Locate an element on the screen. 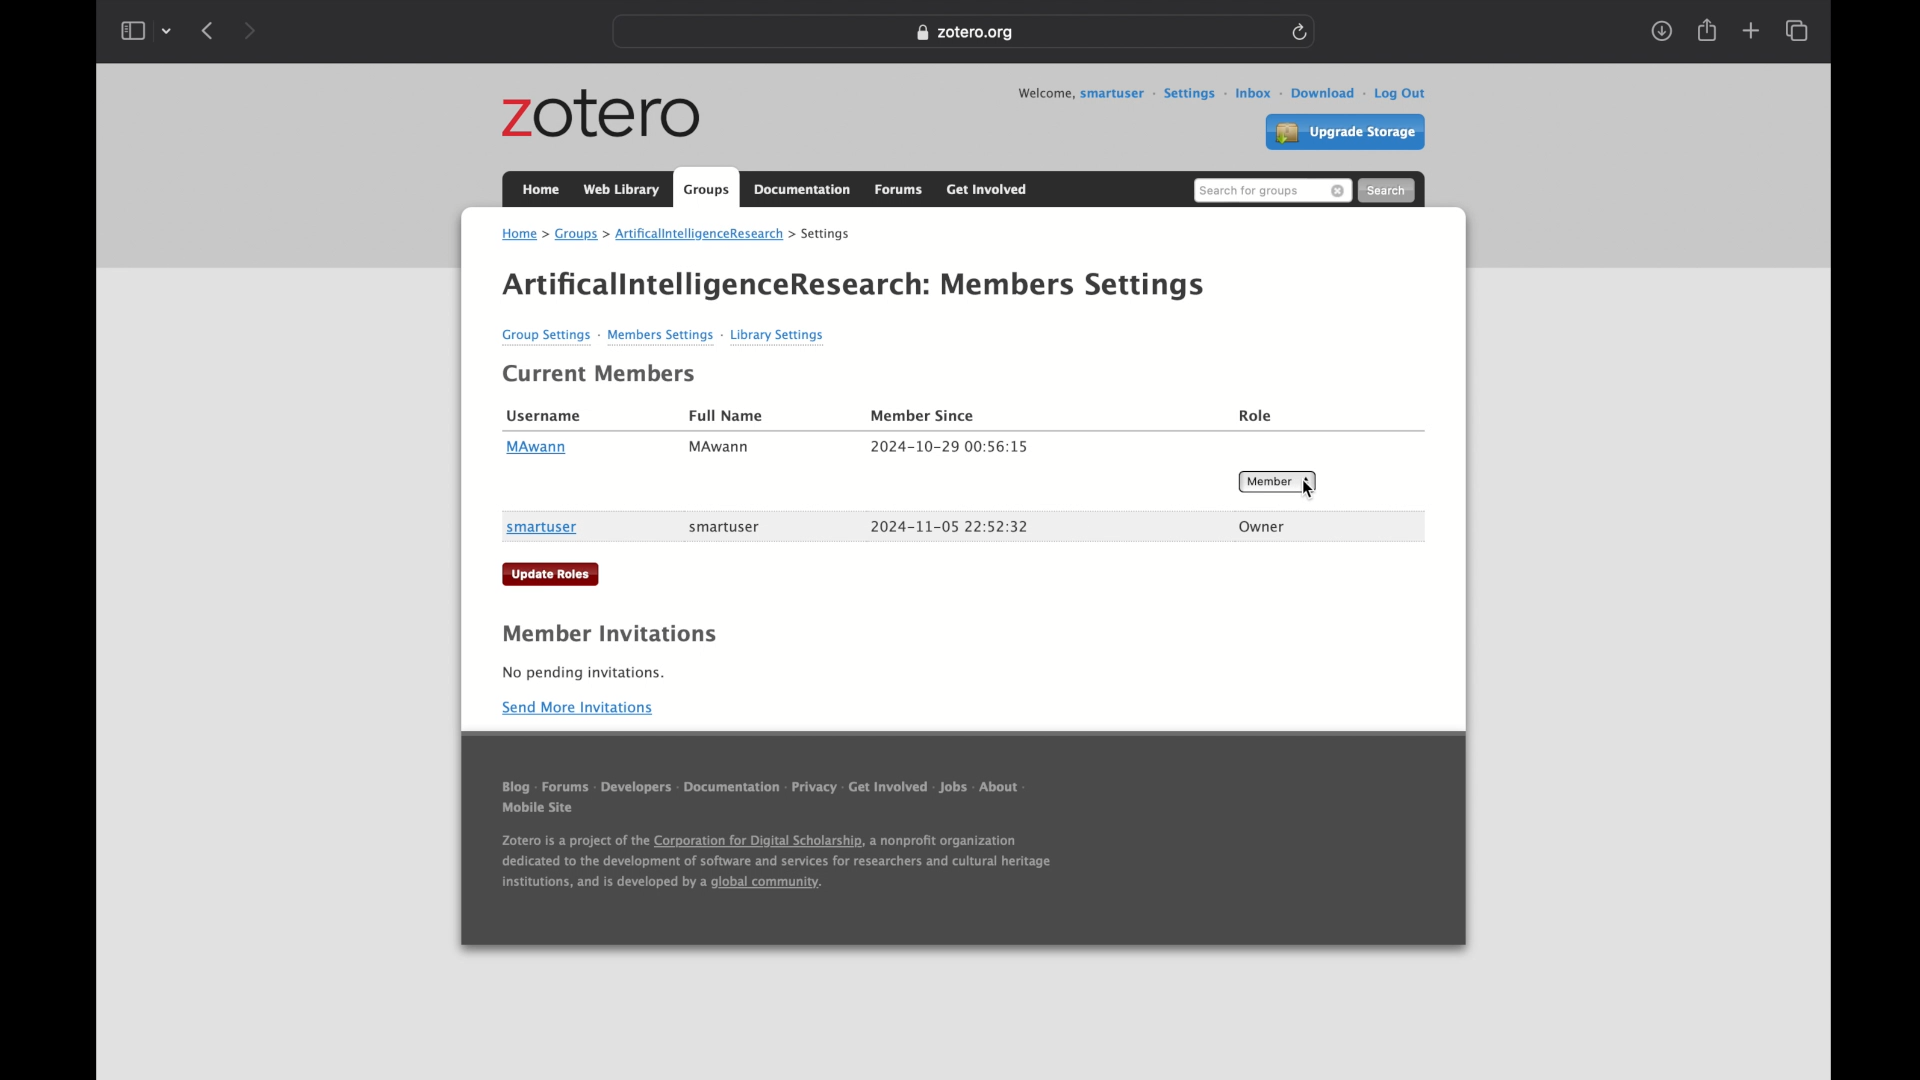 This screenshot has height=1080, width=1920. forward is located at coordinates (249, 32).